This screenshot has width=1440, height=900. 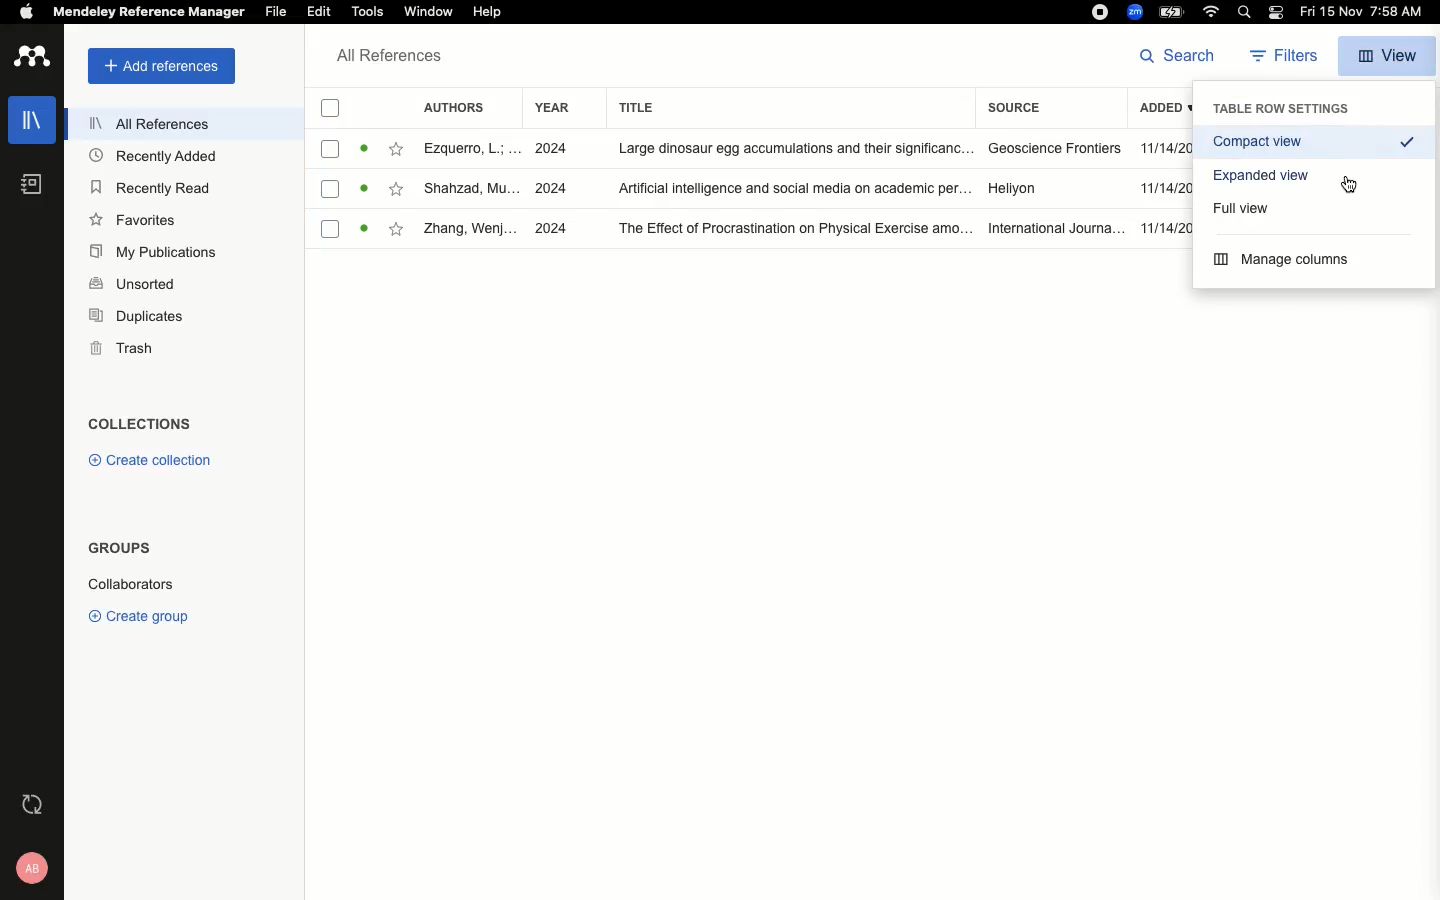 What do you see at coordinates (395, 149) in the screenshot?
I see `Favorites` at bounding box center [395, 149].